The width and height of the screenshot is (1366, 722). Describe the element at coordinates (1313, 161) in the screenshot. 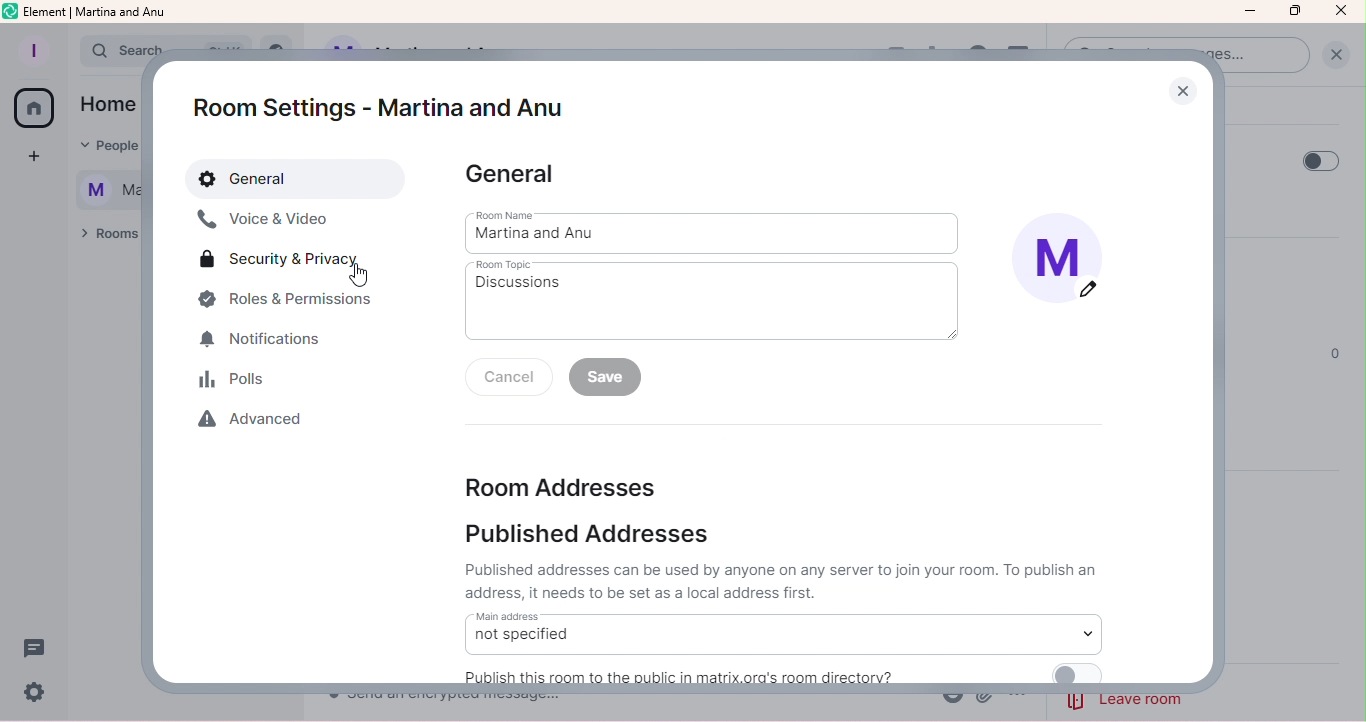

I see `Toggle` at that location.